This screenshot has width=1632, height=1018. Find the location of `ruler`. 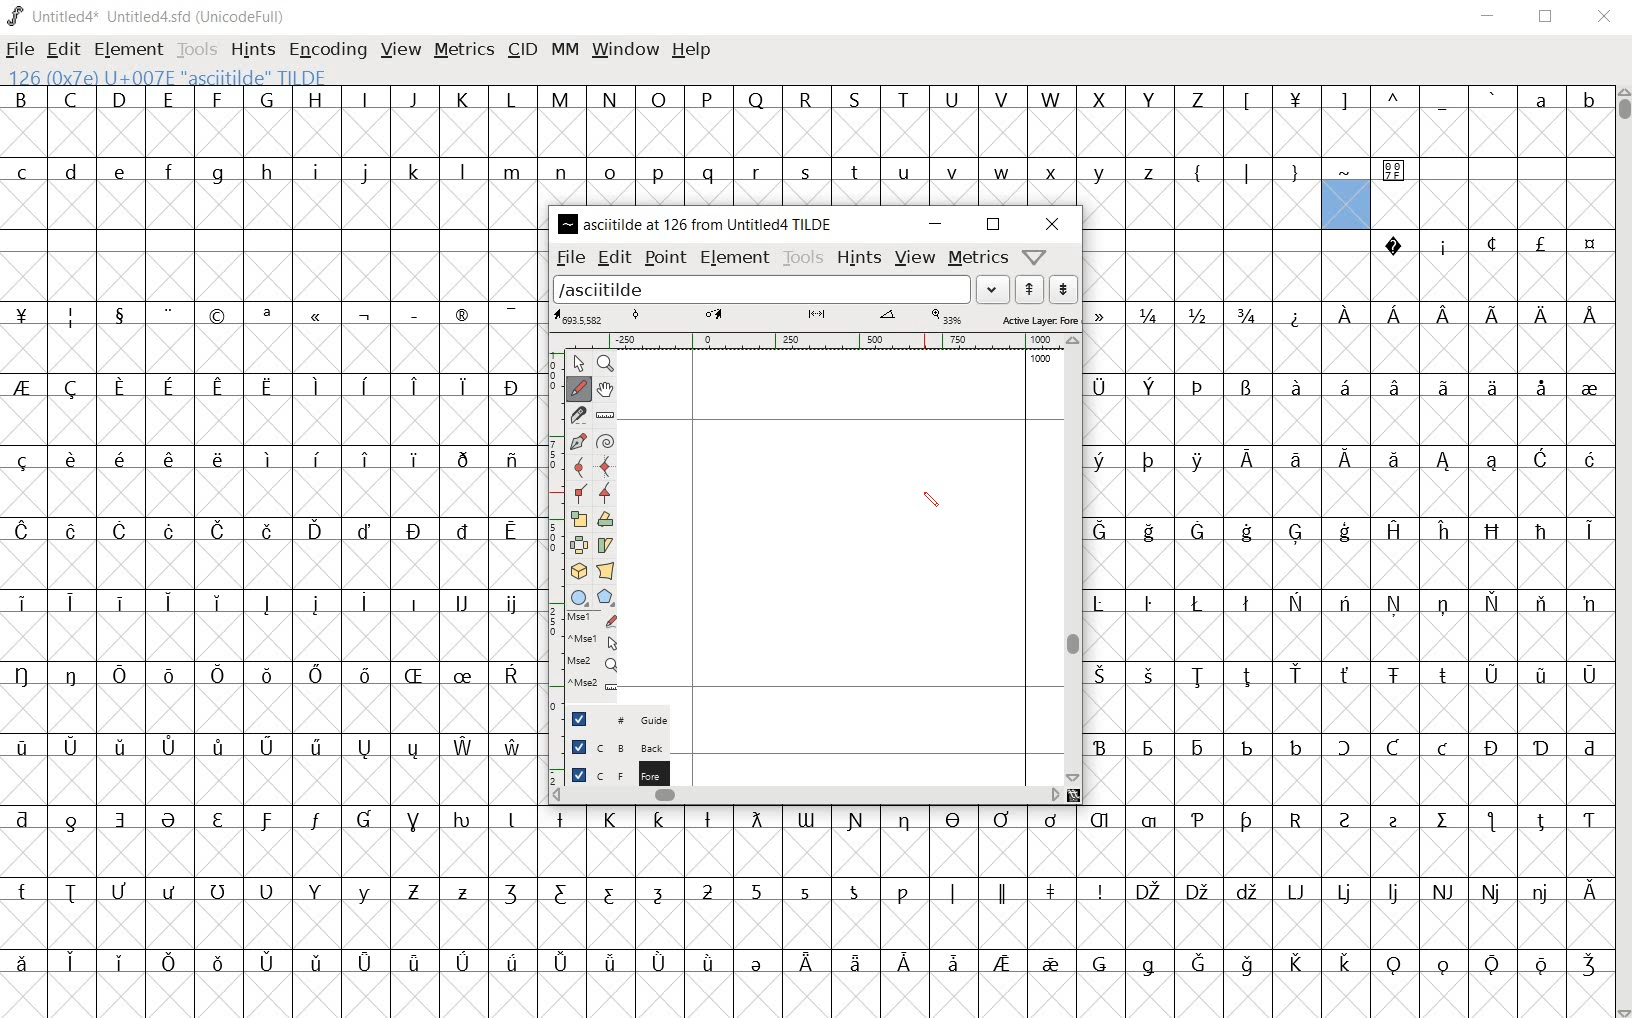

ruler is located at coordinates (832, 341).